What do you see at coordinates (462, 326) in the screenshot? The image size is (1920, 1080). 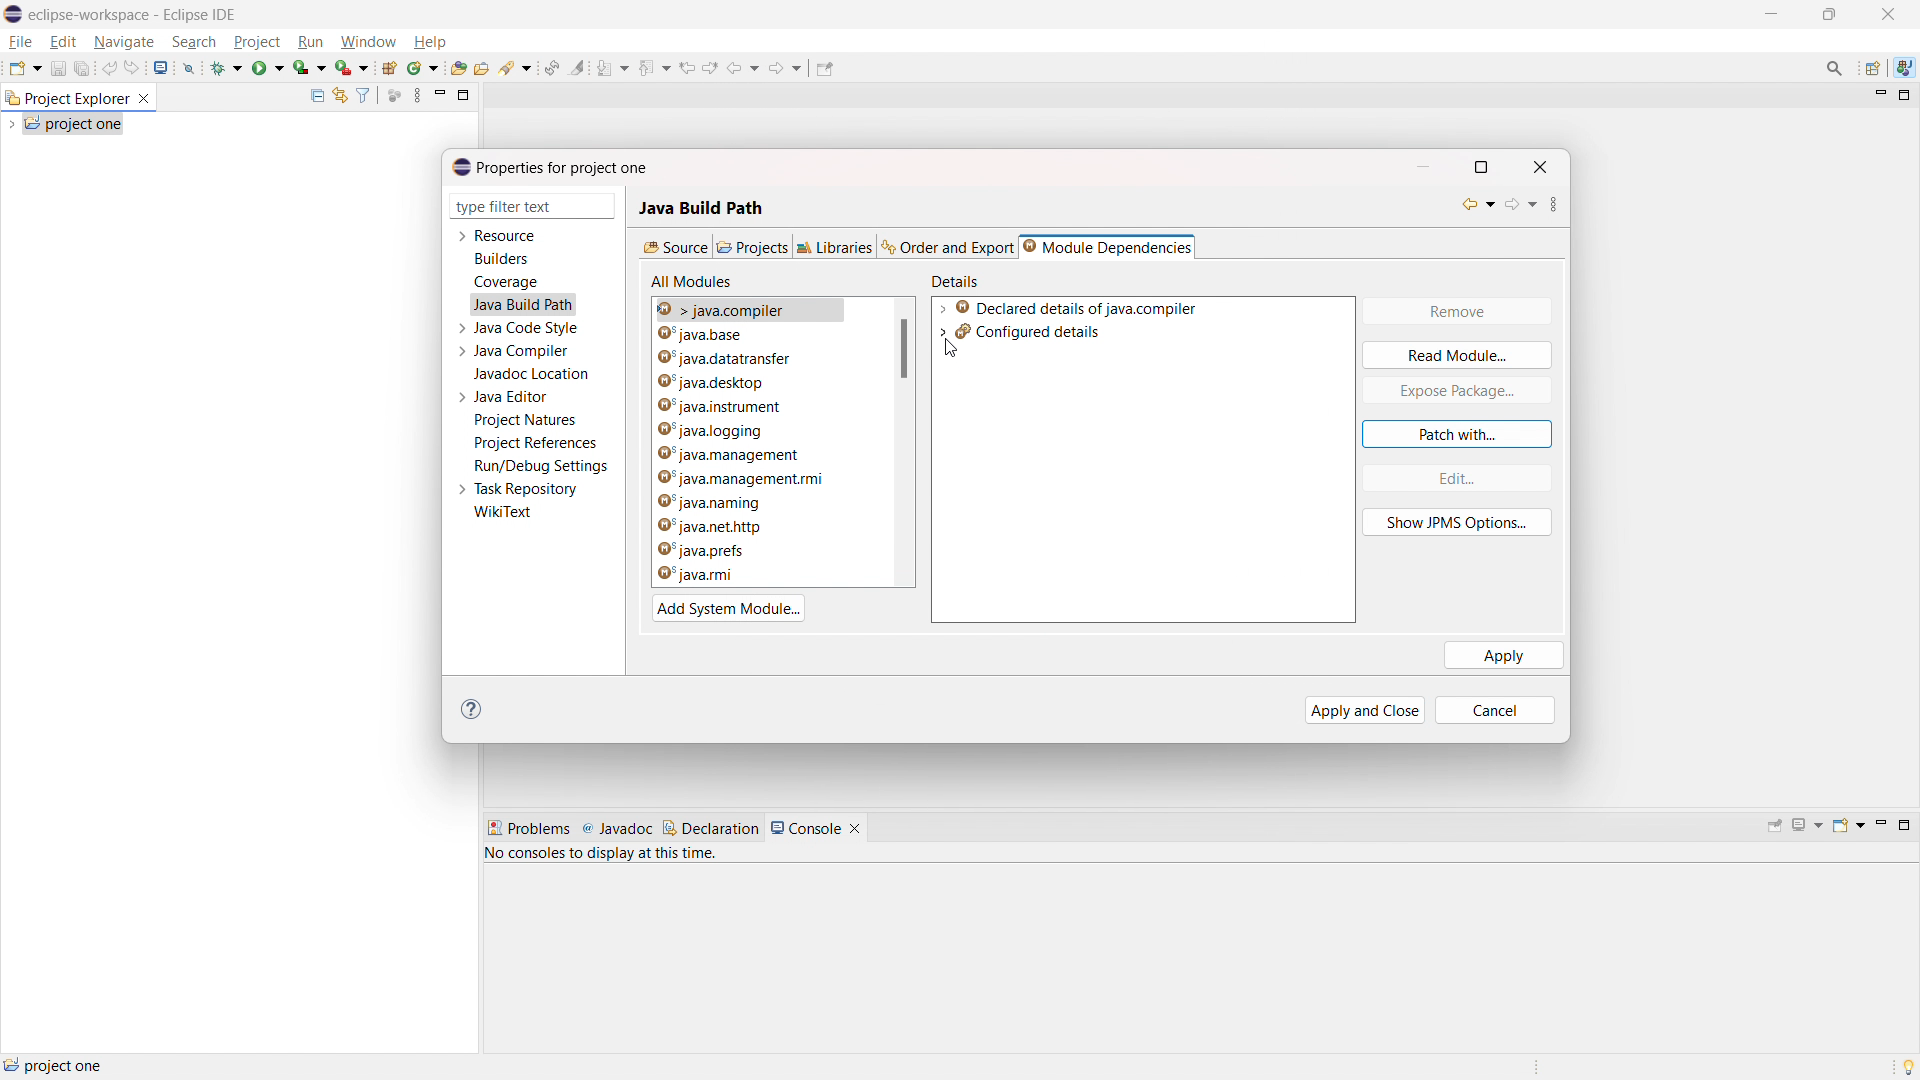 I see `expand java code style` at bounding box center [462, 326].